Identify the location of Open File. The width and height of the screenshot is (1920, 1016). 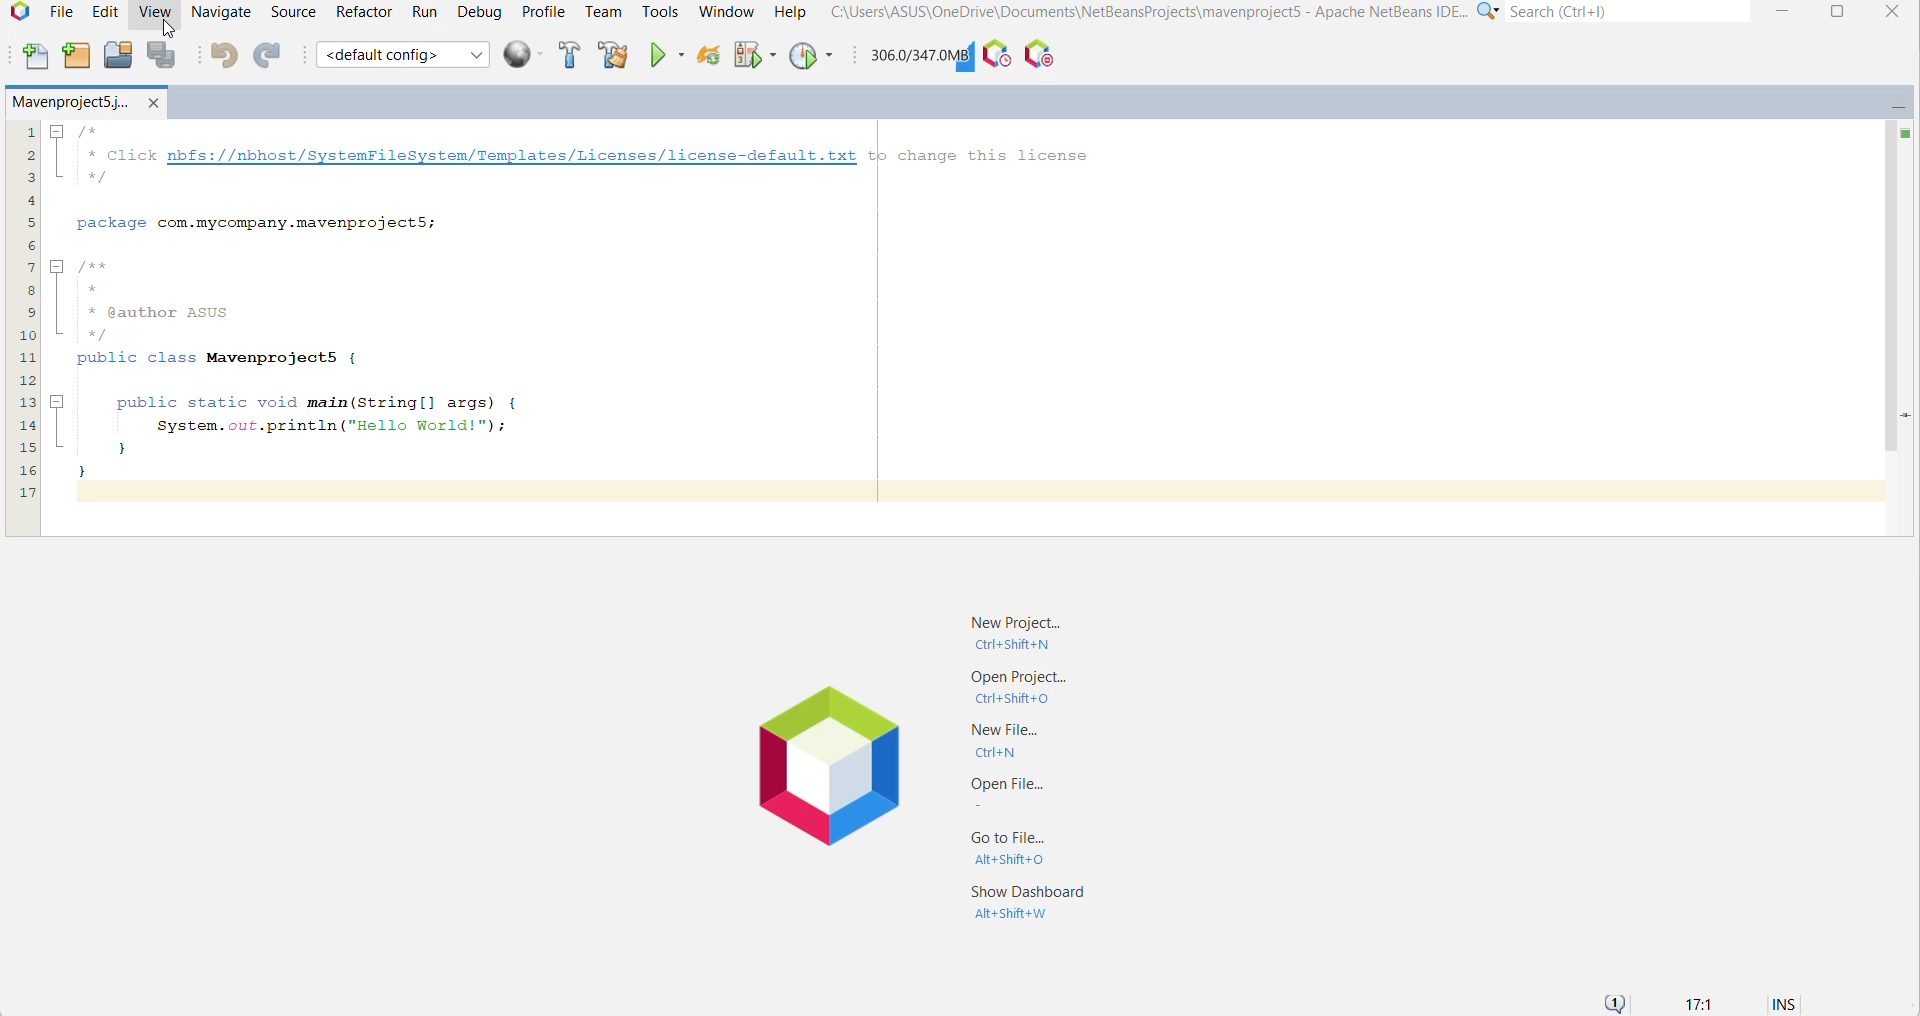
(1004, 794).